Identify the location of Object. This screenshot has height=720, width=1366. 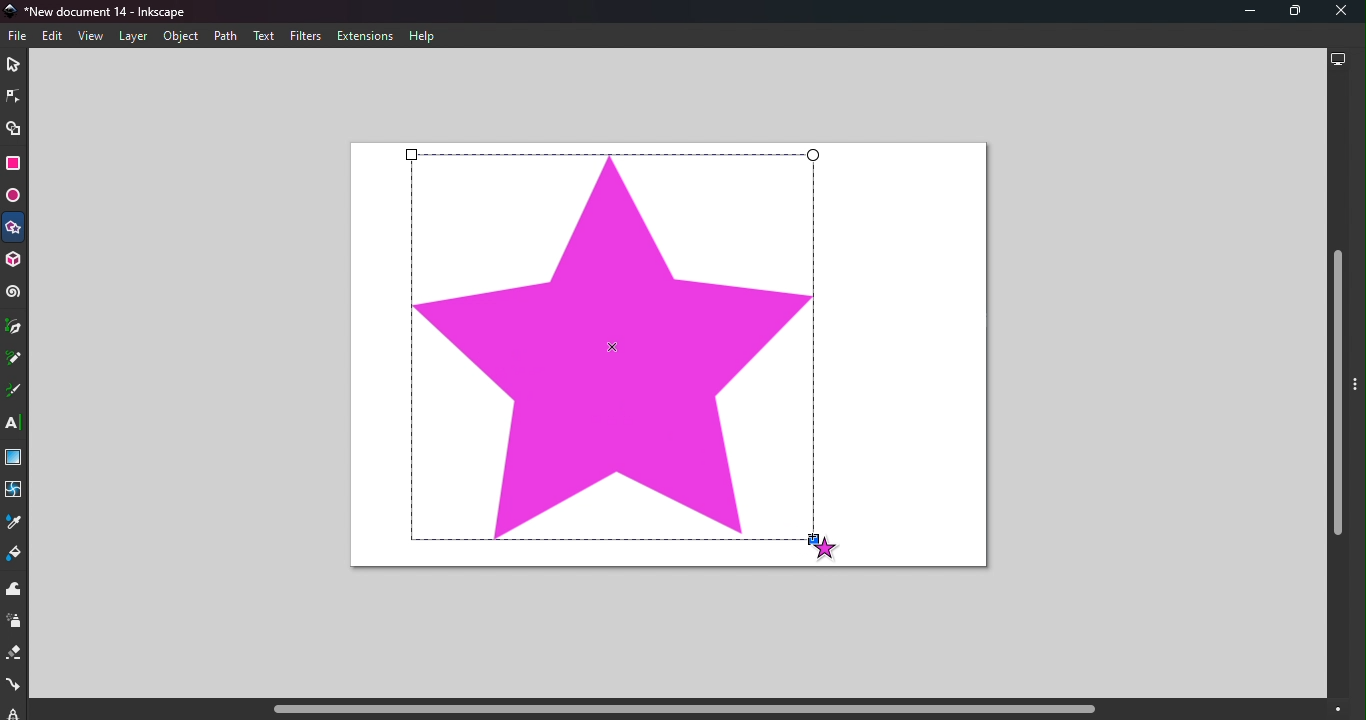
(180, 37).